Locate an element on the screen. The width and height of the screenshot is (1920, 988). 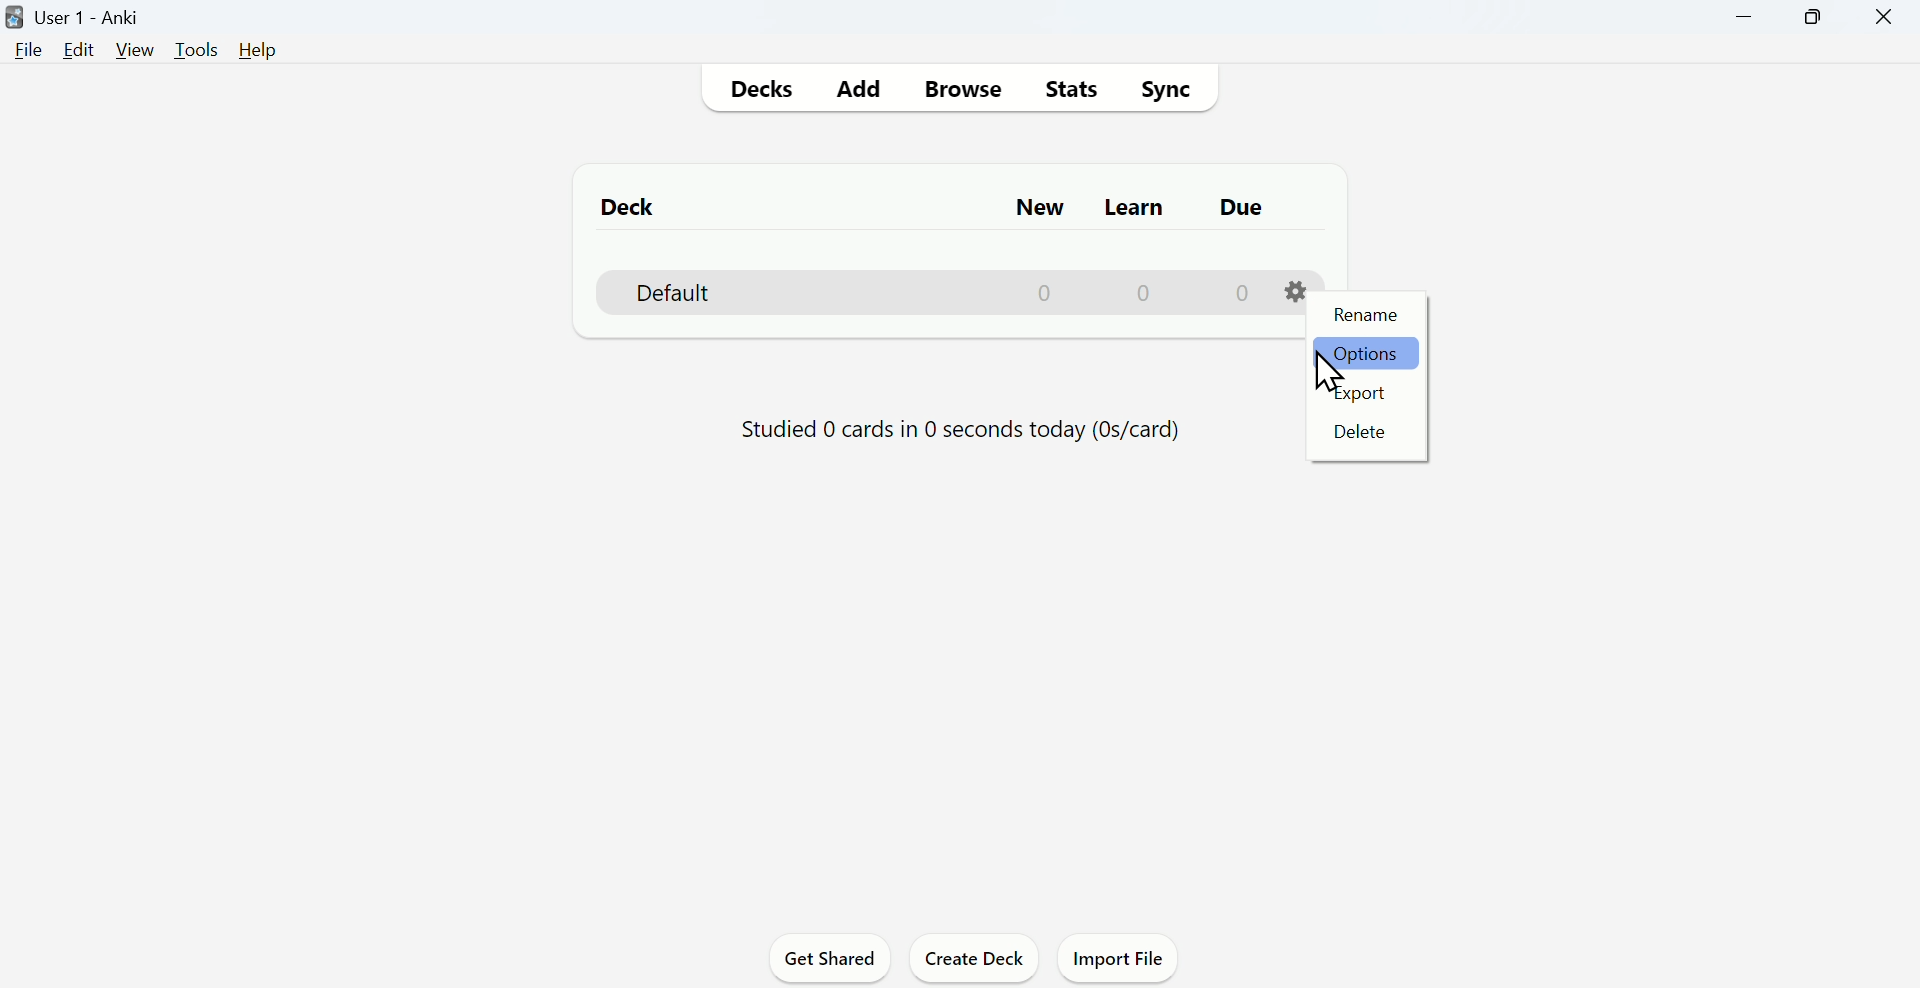
File is located at coordinates (28, 54).